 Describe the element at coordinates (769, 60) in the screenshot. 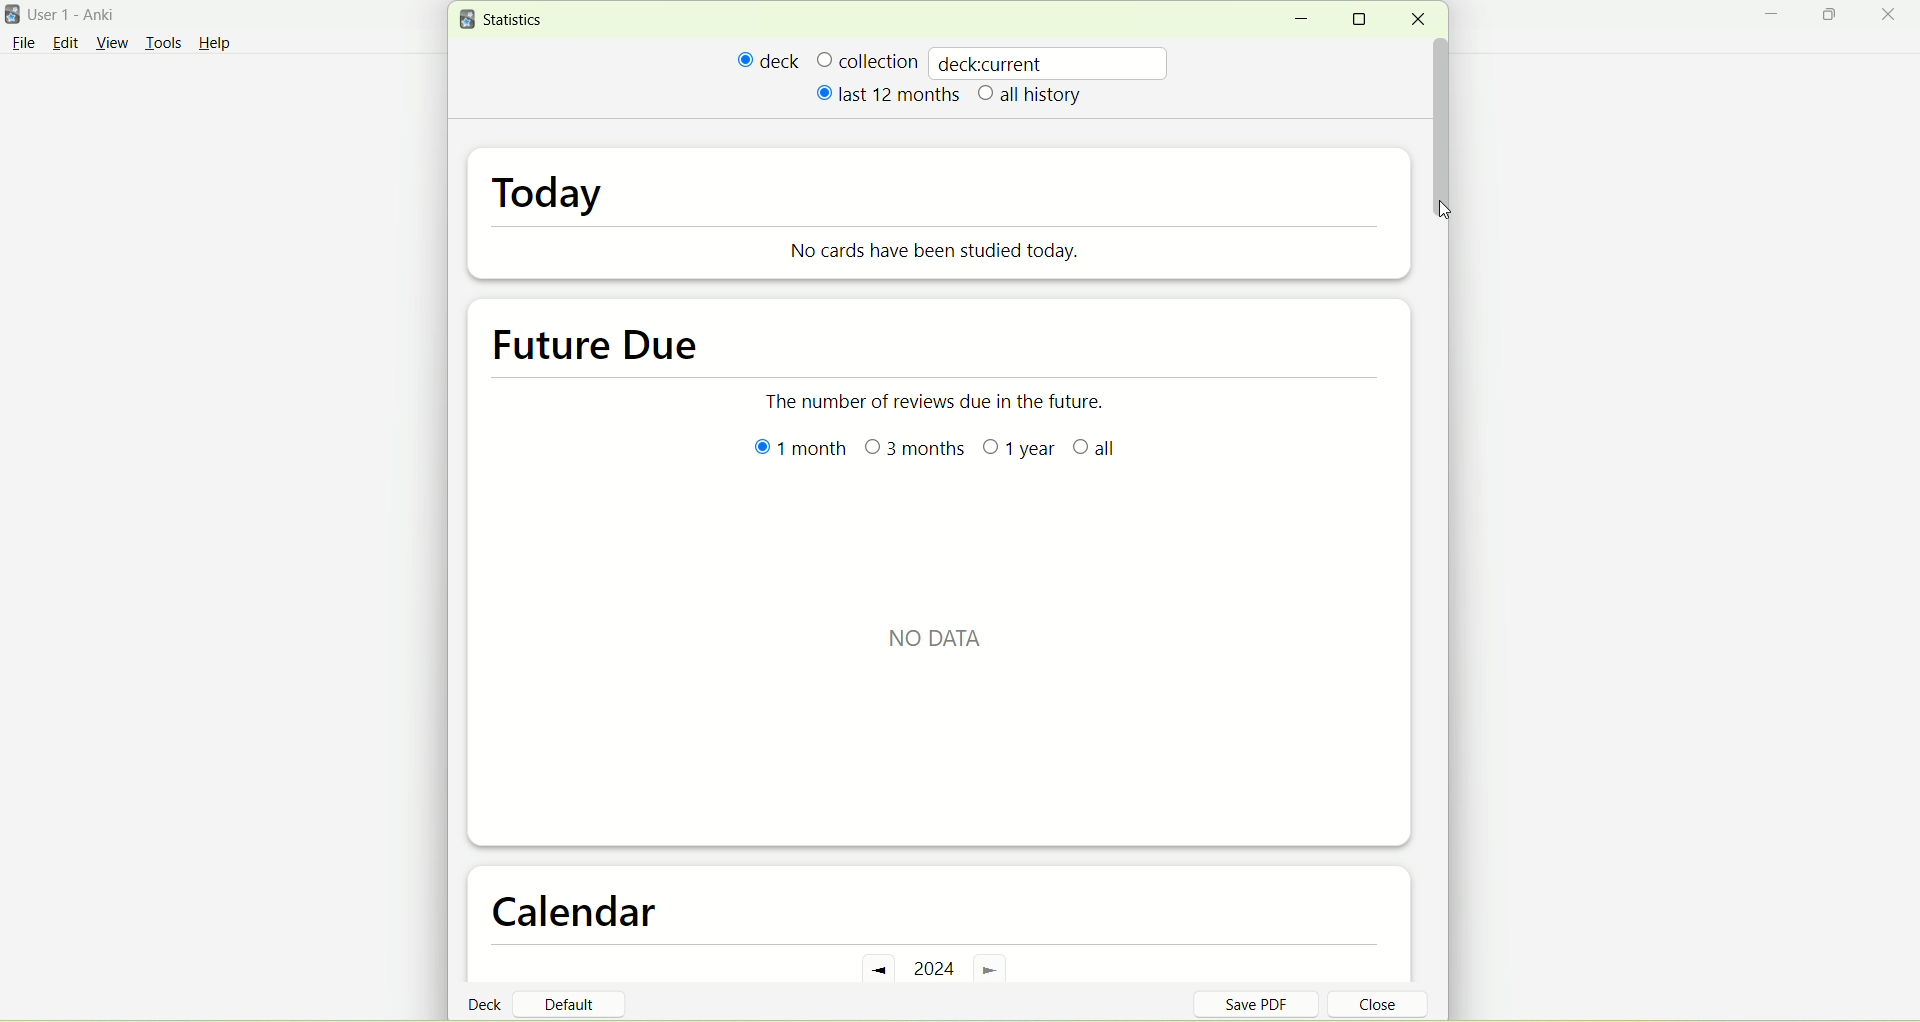

I see `deck` at that location.